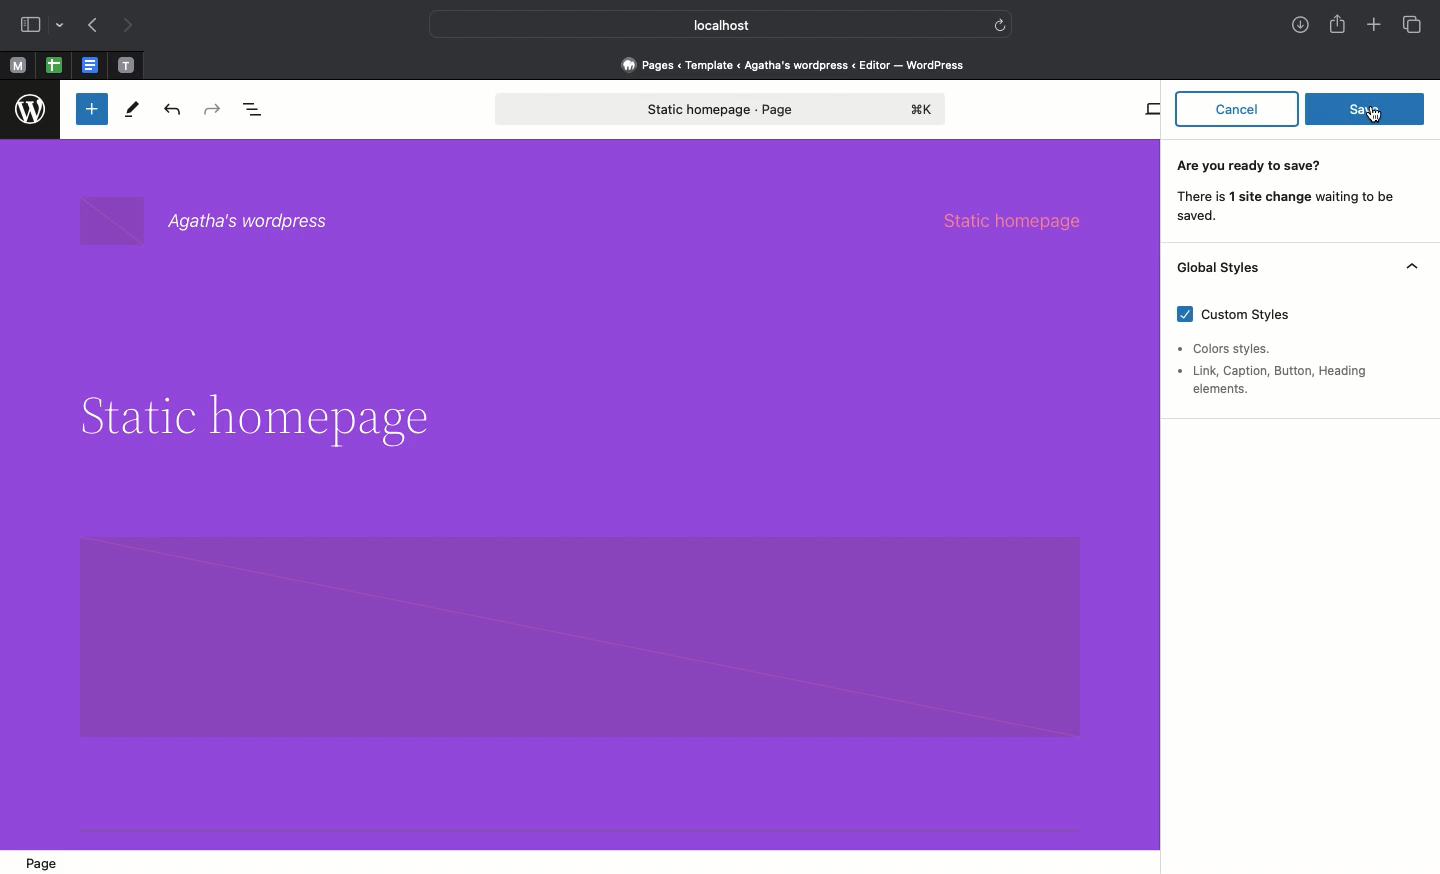 Image resolution: width=1440 pixels, height=874 pixels. I want to click on Next page, so click(128, 26).